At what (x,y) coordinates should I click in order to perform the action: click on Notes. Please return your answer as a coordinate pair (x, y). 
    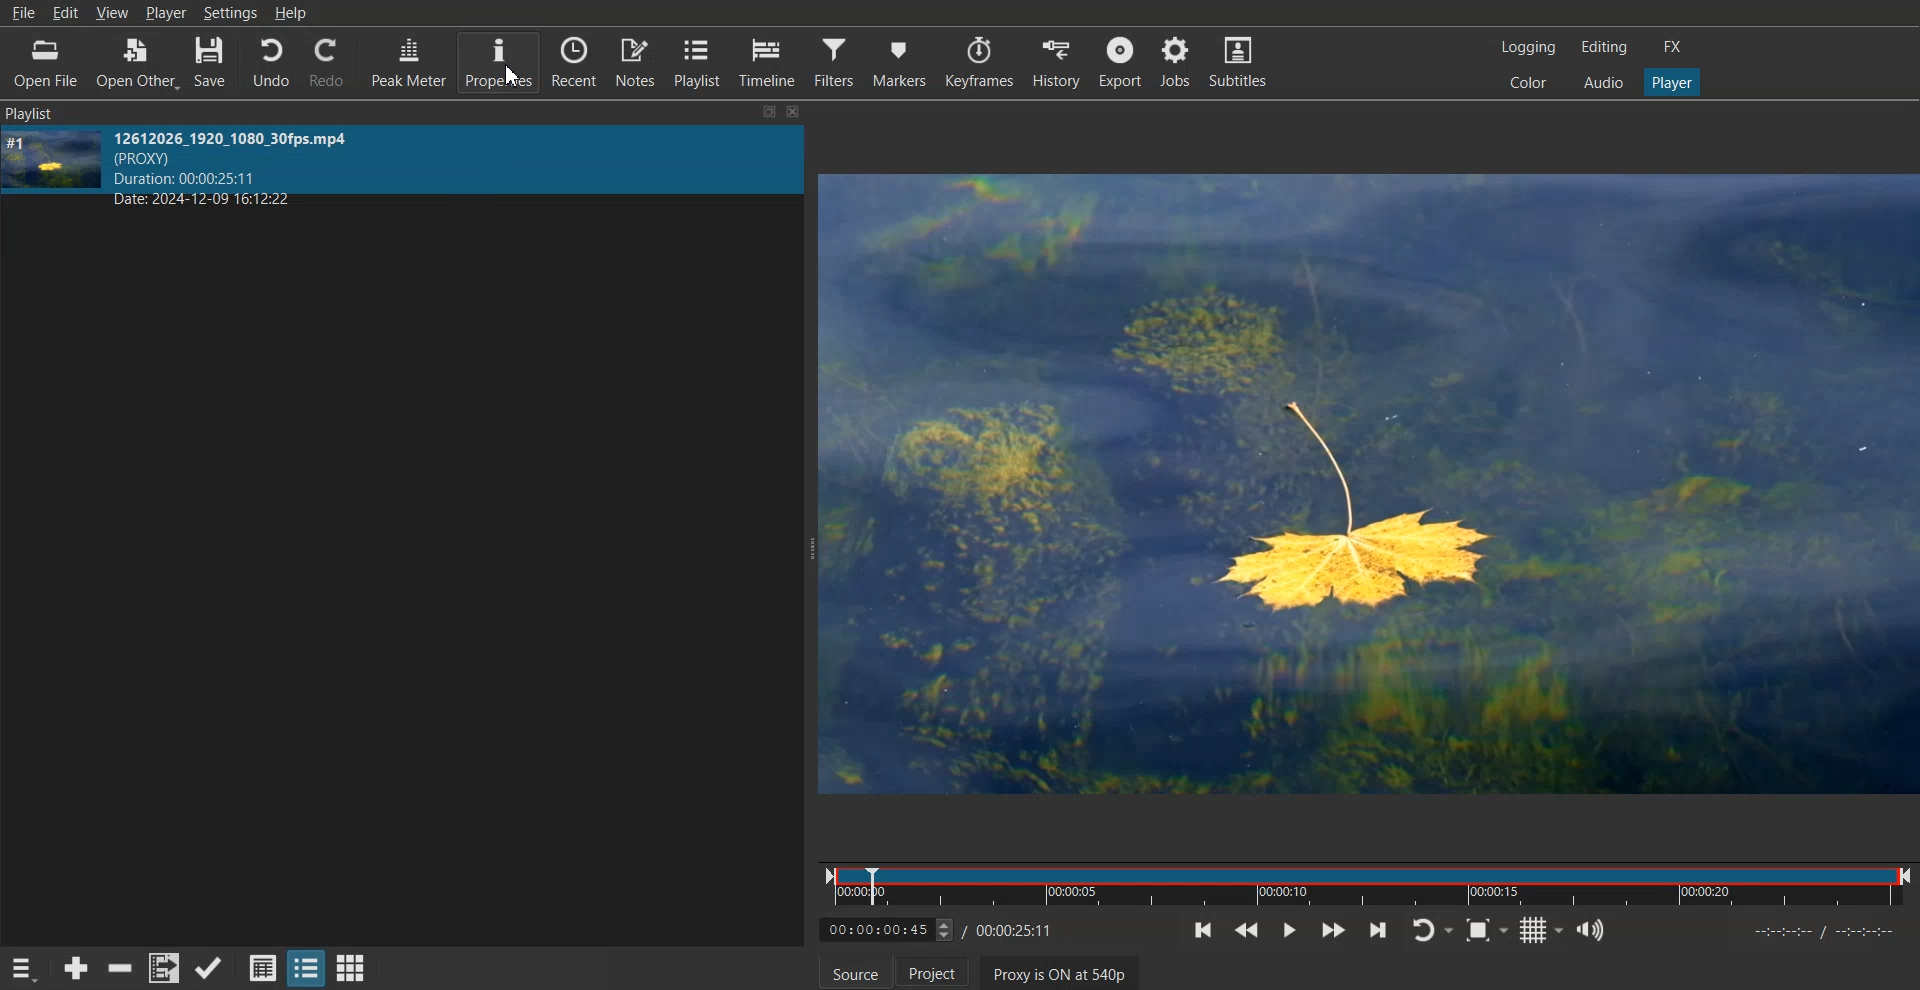
    Looking at the image, I should click on (635, 62).